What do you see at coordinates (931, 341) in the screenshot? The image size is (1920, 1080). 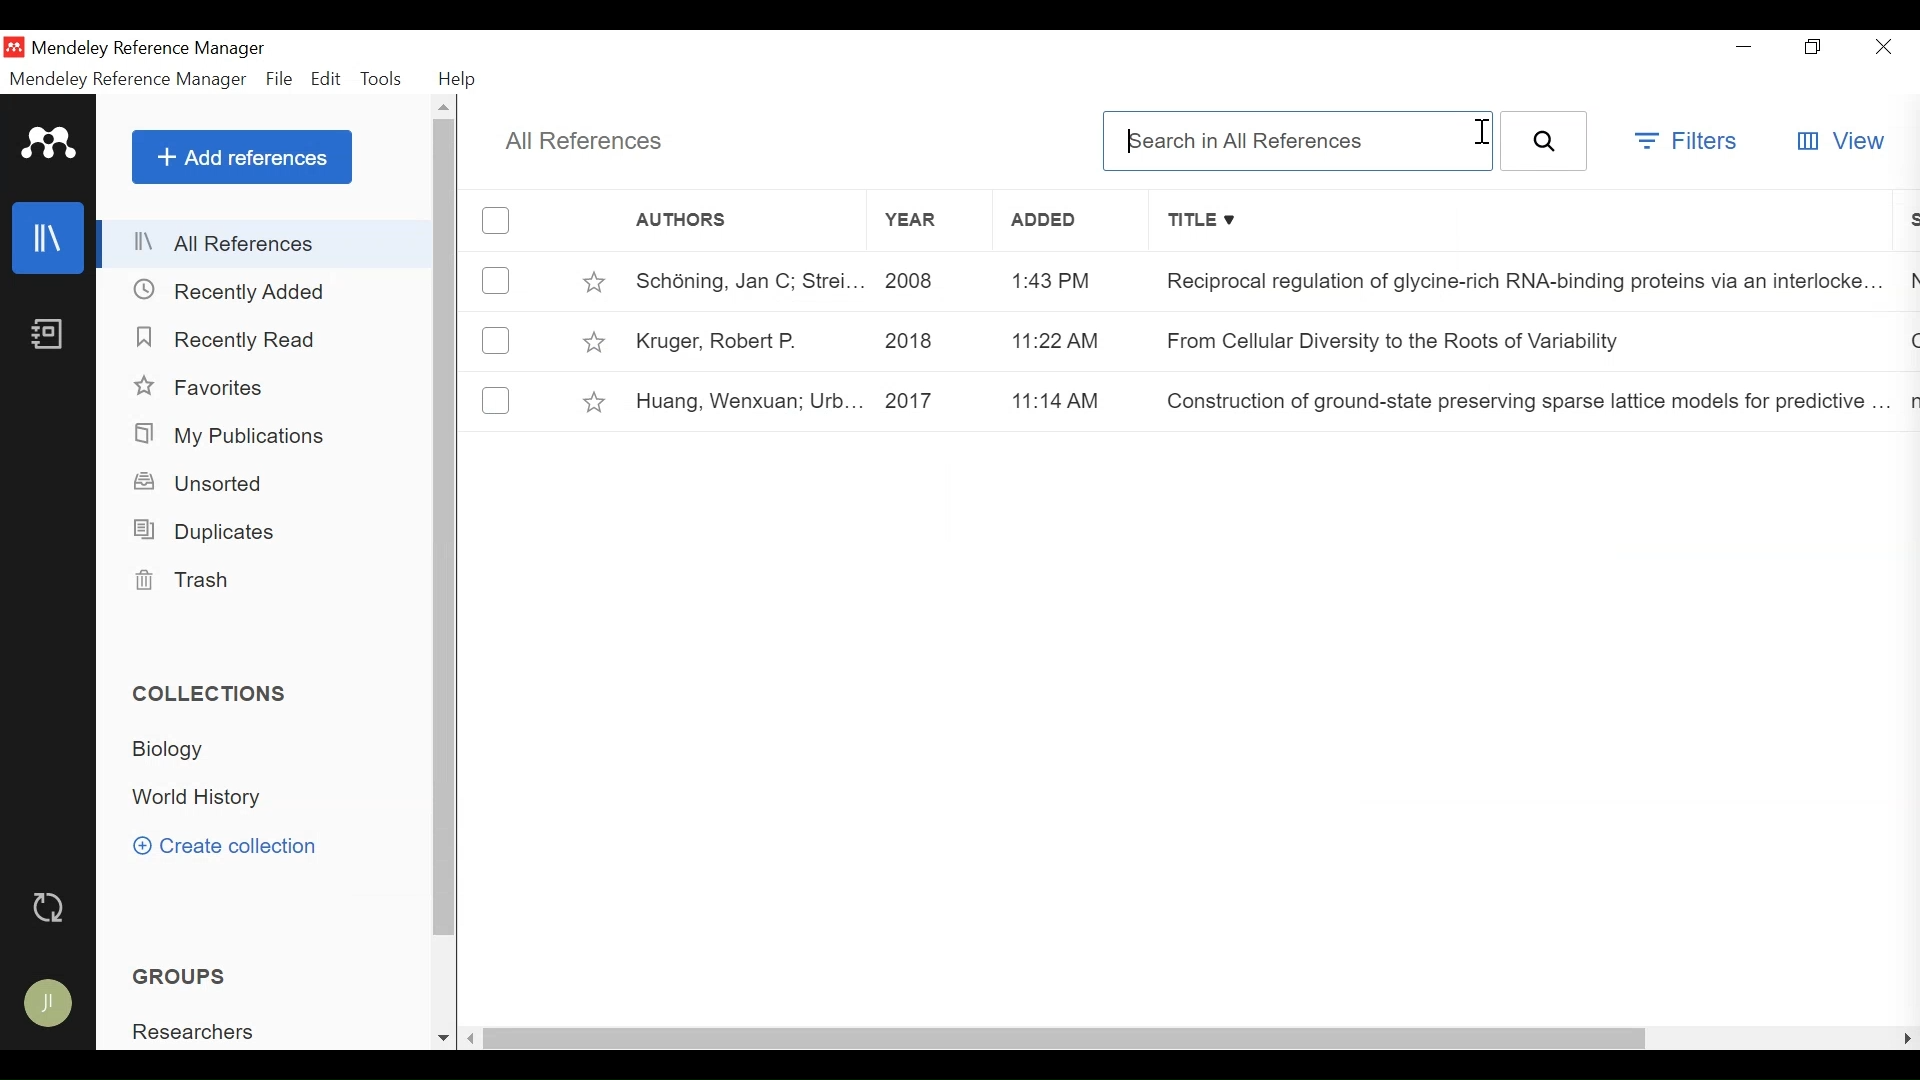 I see `2018` at bounding box center [931, 341].